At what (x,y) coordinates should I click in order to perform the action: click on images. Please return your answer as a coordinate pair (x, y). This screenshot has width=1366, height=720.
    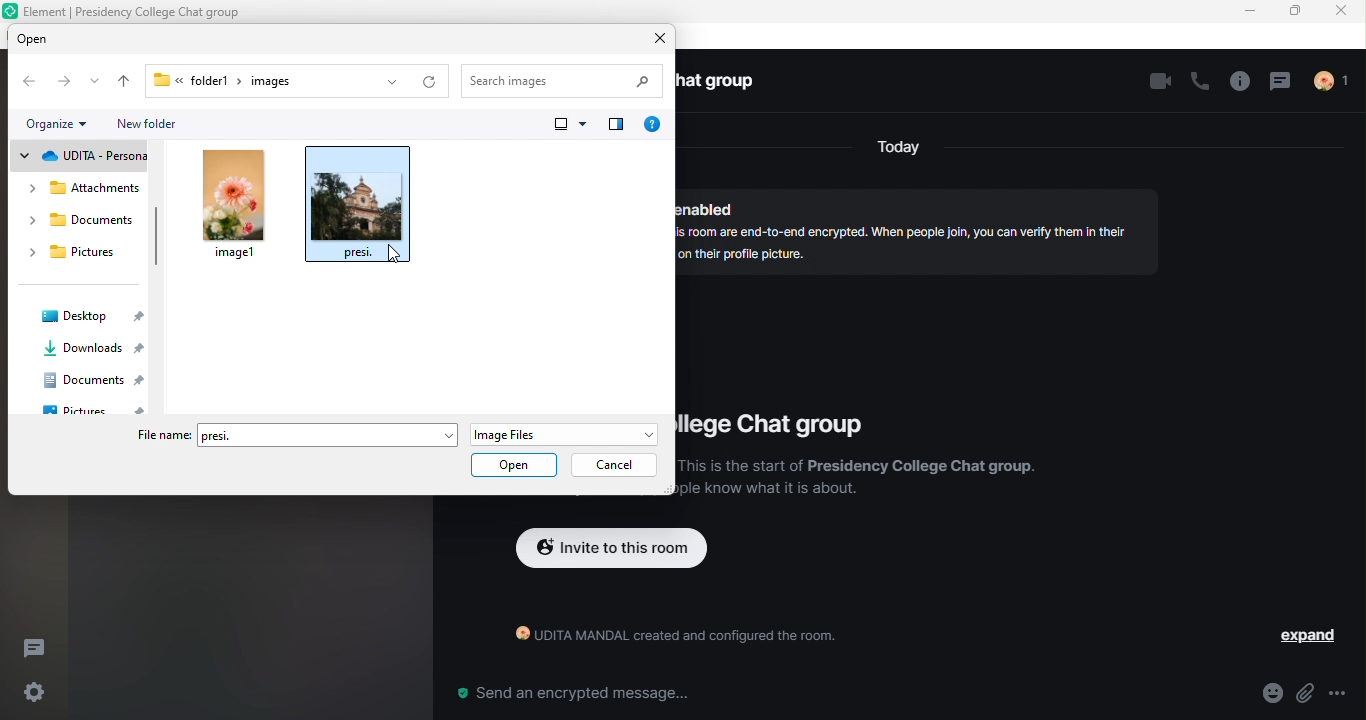
    Looking at the image, I should click on (280, 81).